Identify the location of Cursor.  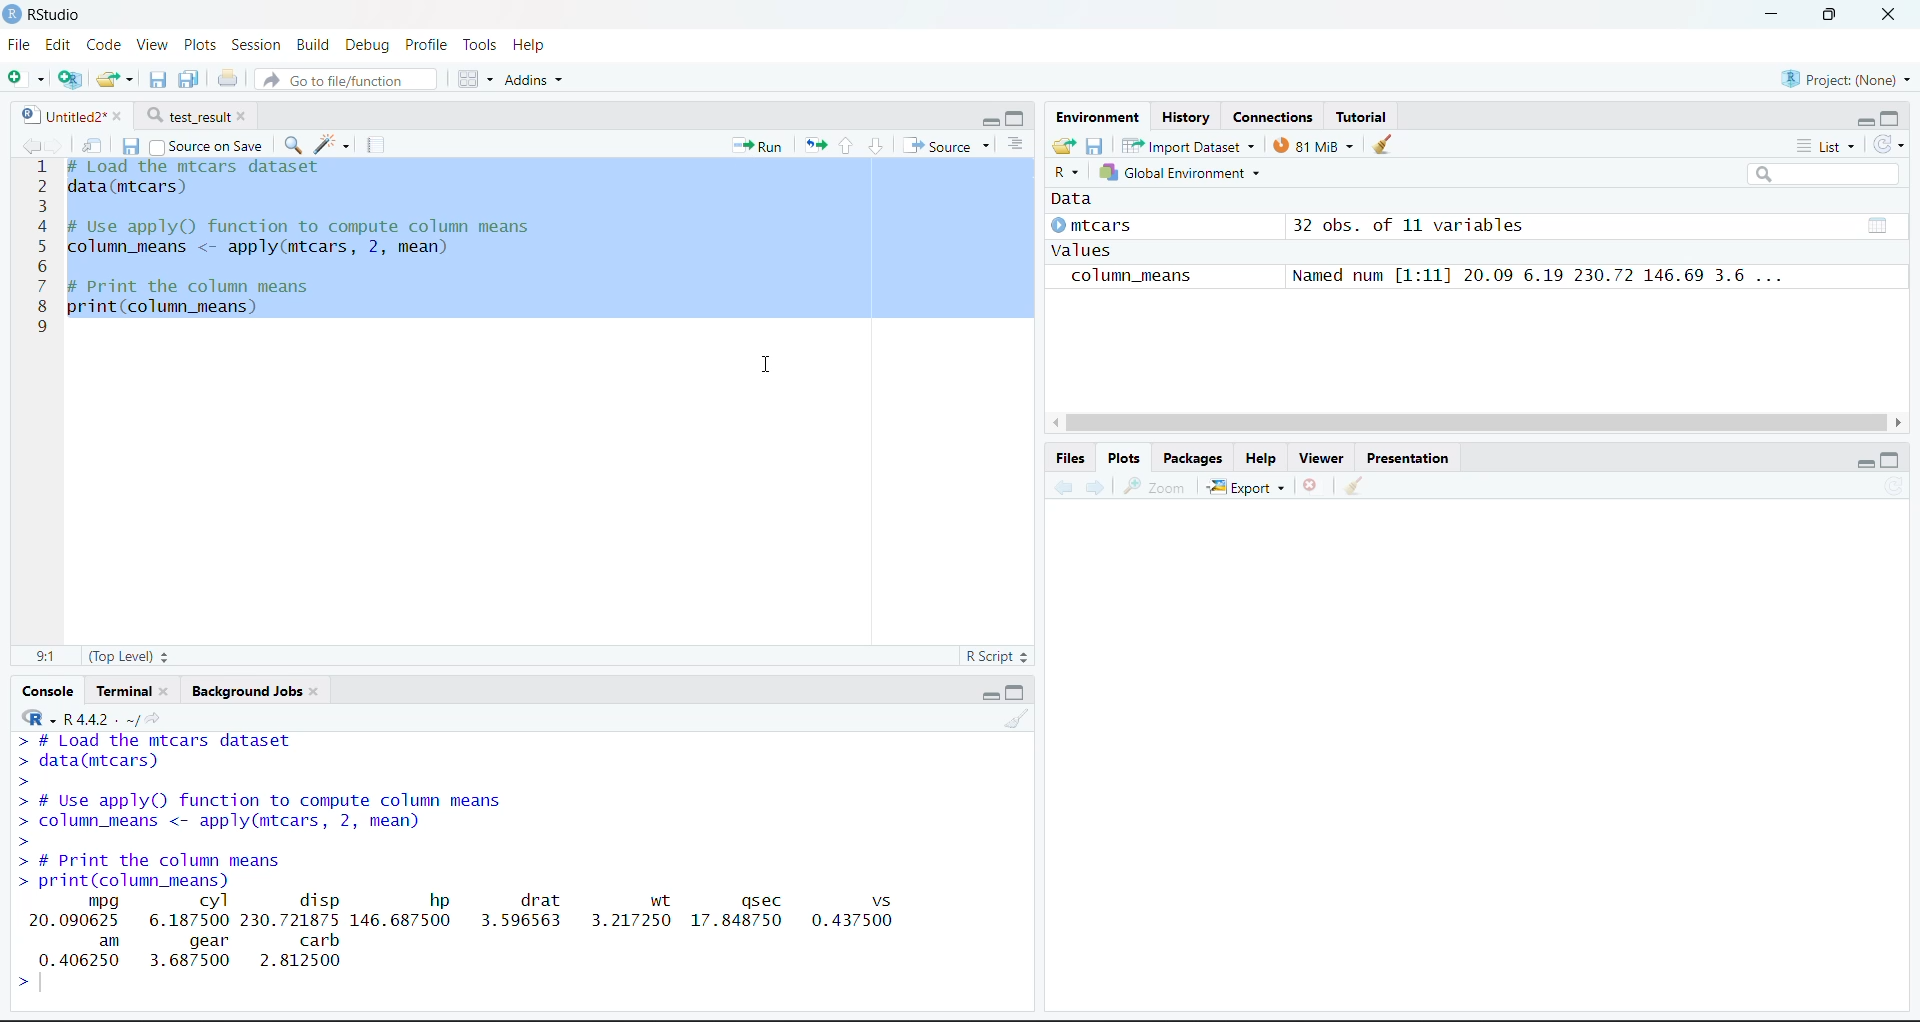
(752, 166).